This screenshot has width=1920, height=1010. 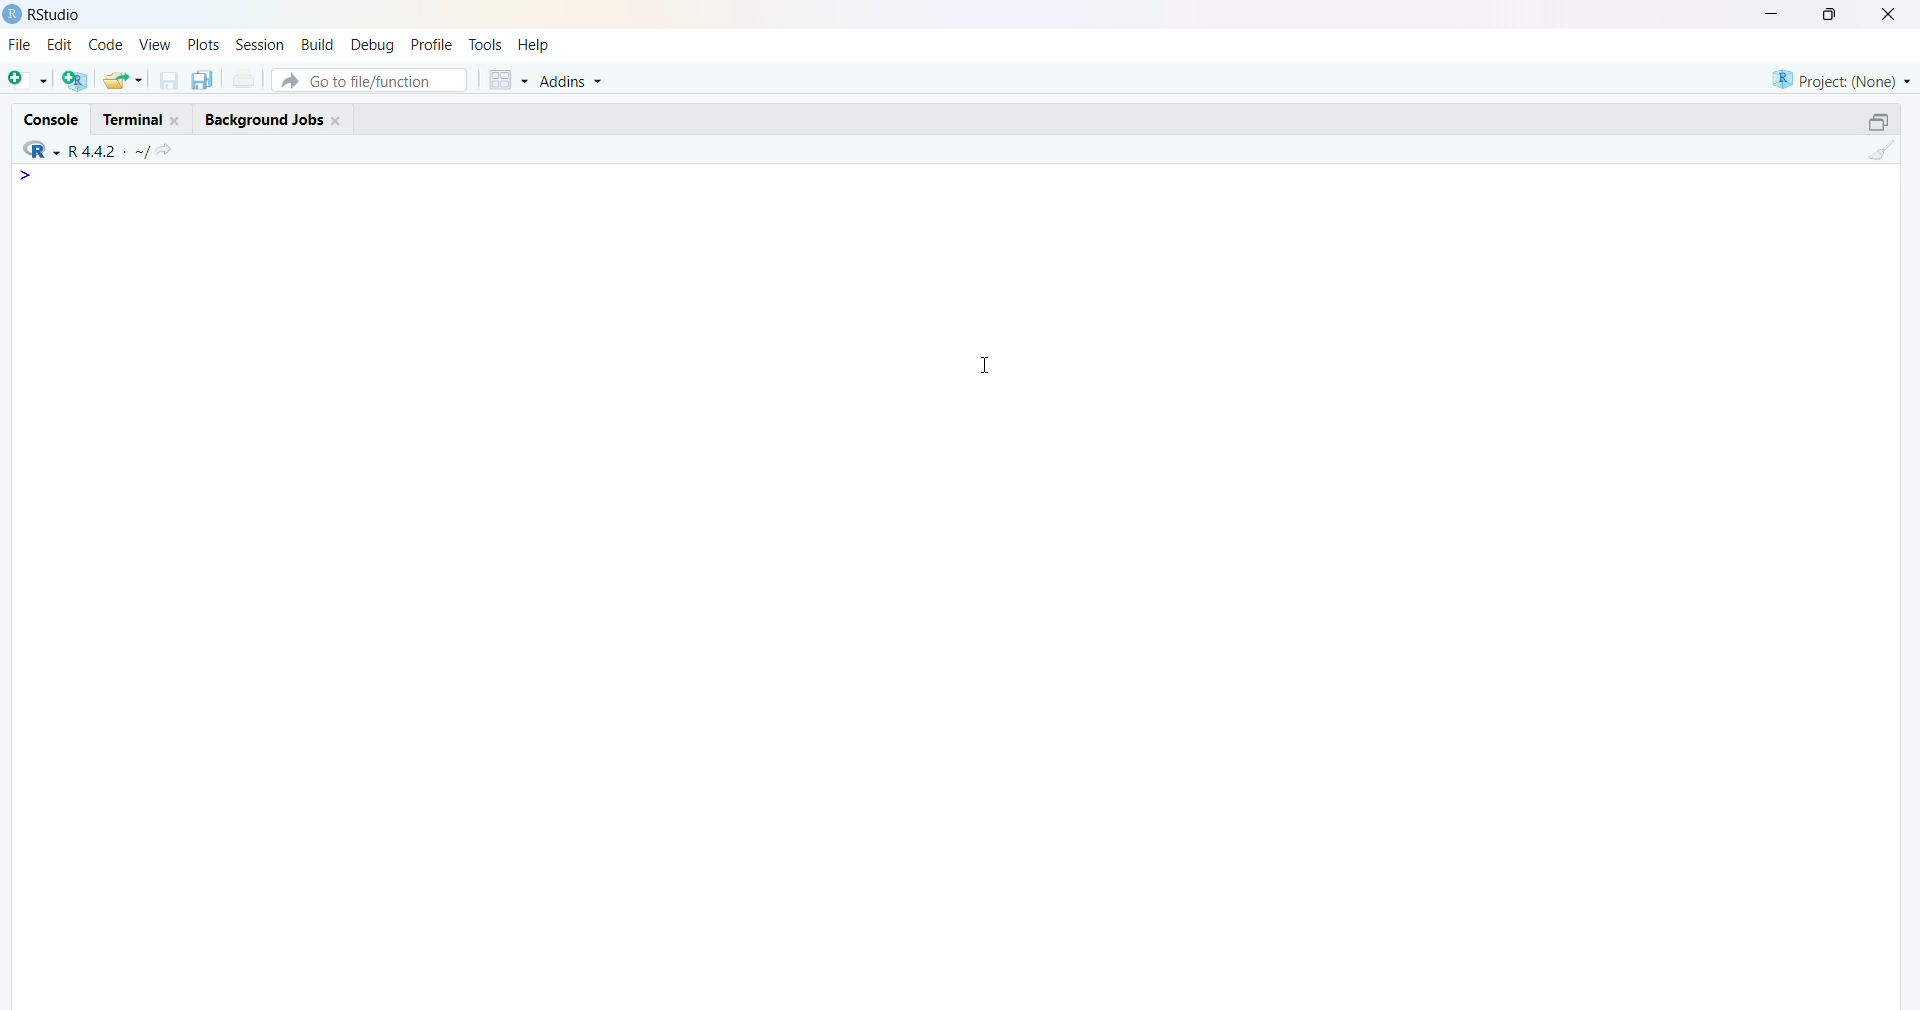 I want to click on save, so click(x=171, y=81).